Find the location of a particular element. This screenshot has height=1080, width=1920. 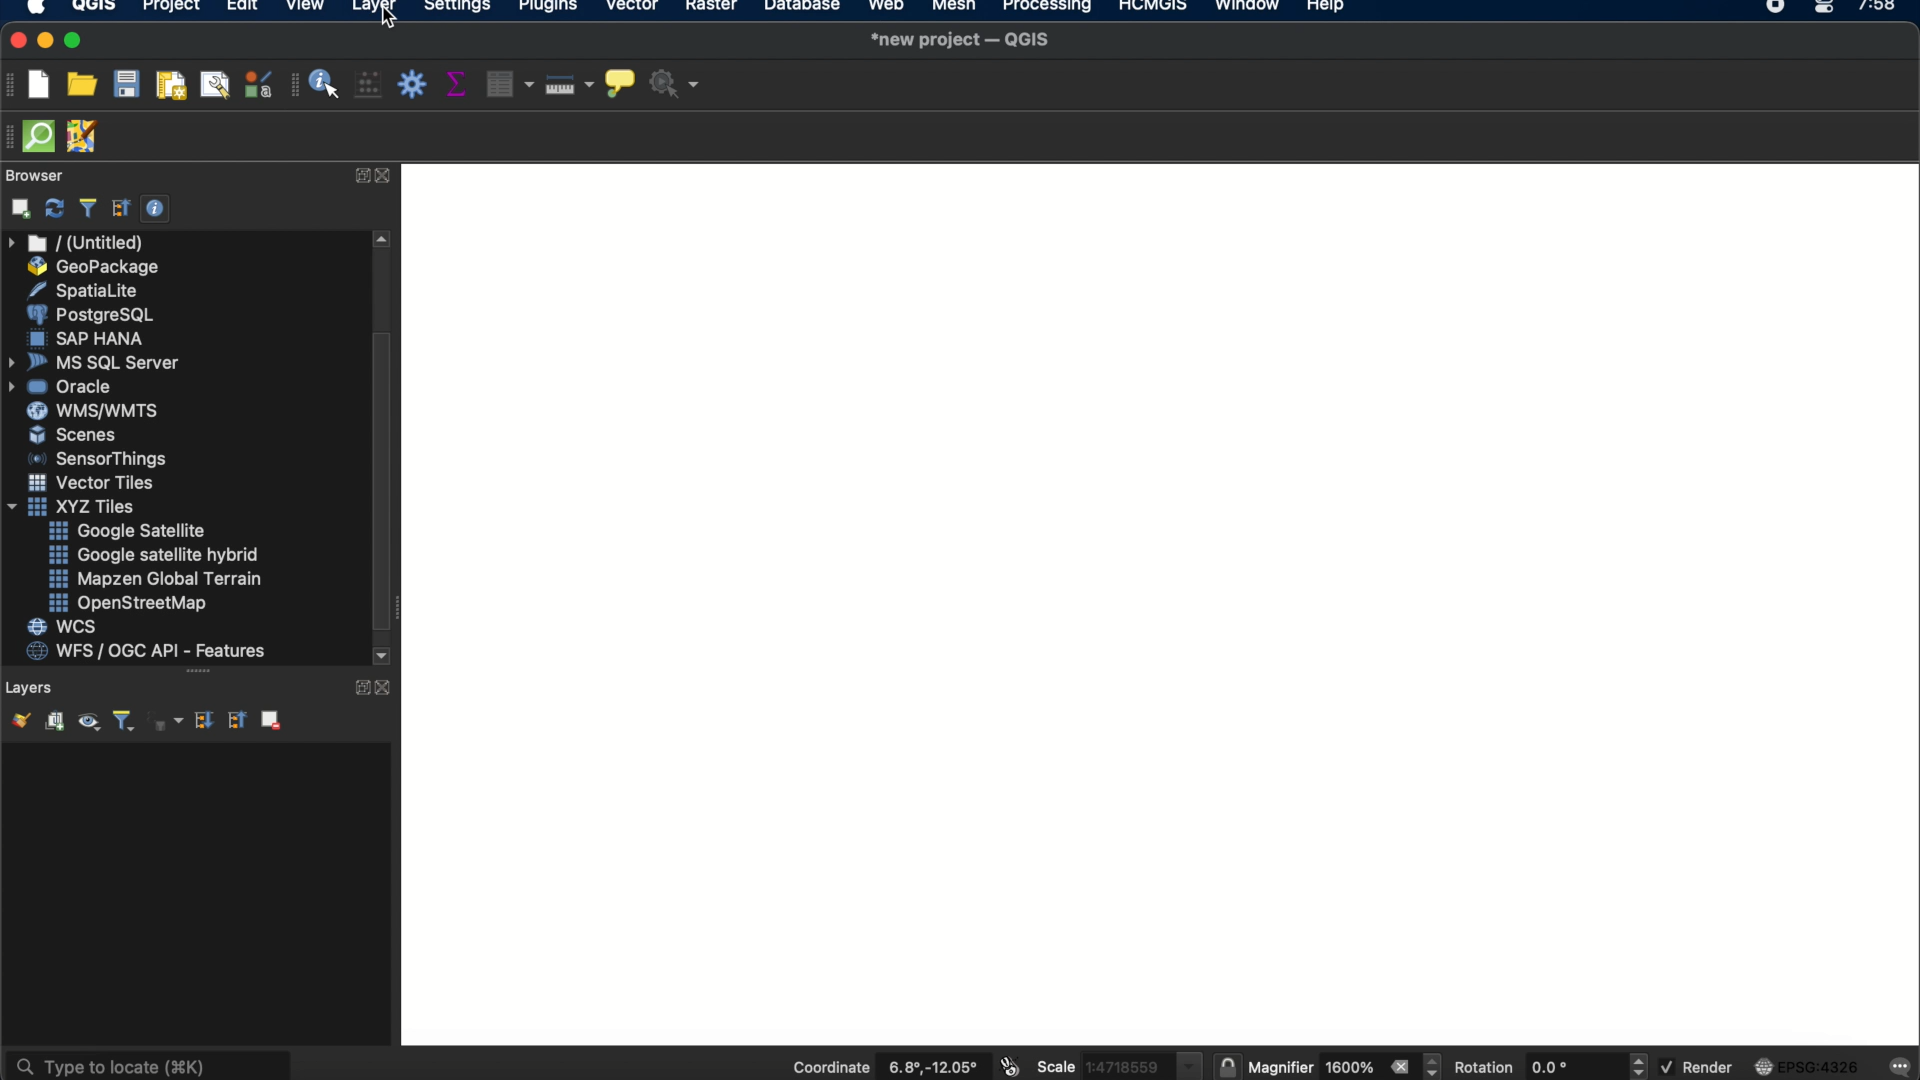

project is located at coordinates (168, 8).